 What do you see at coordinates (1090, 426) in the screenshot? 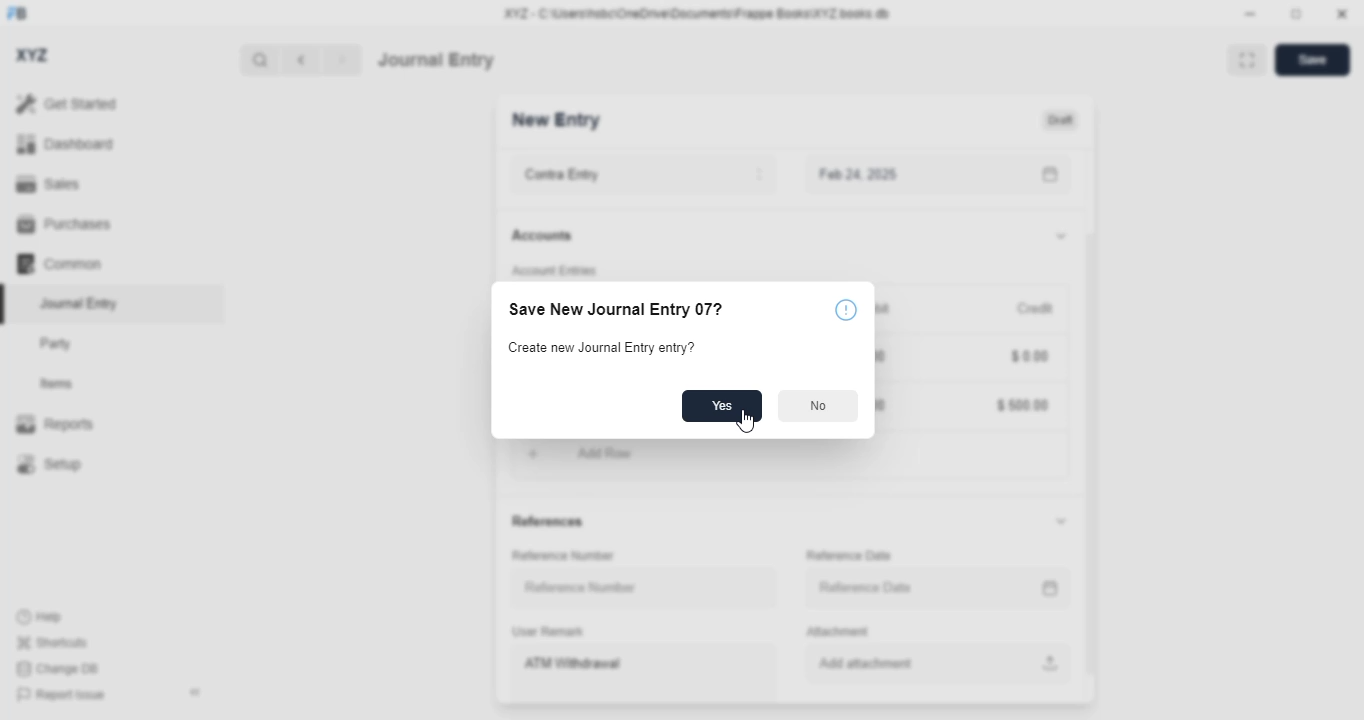
I see `vertical scroll bar` at bounding box center [1090, 426].